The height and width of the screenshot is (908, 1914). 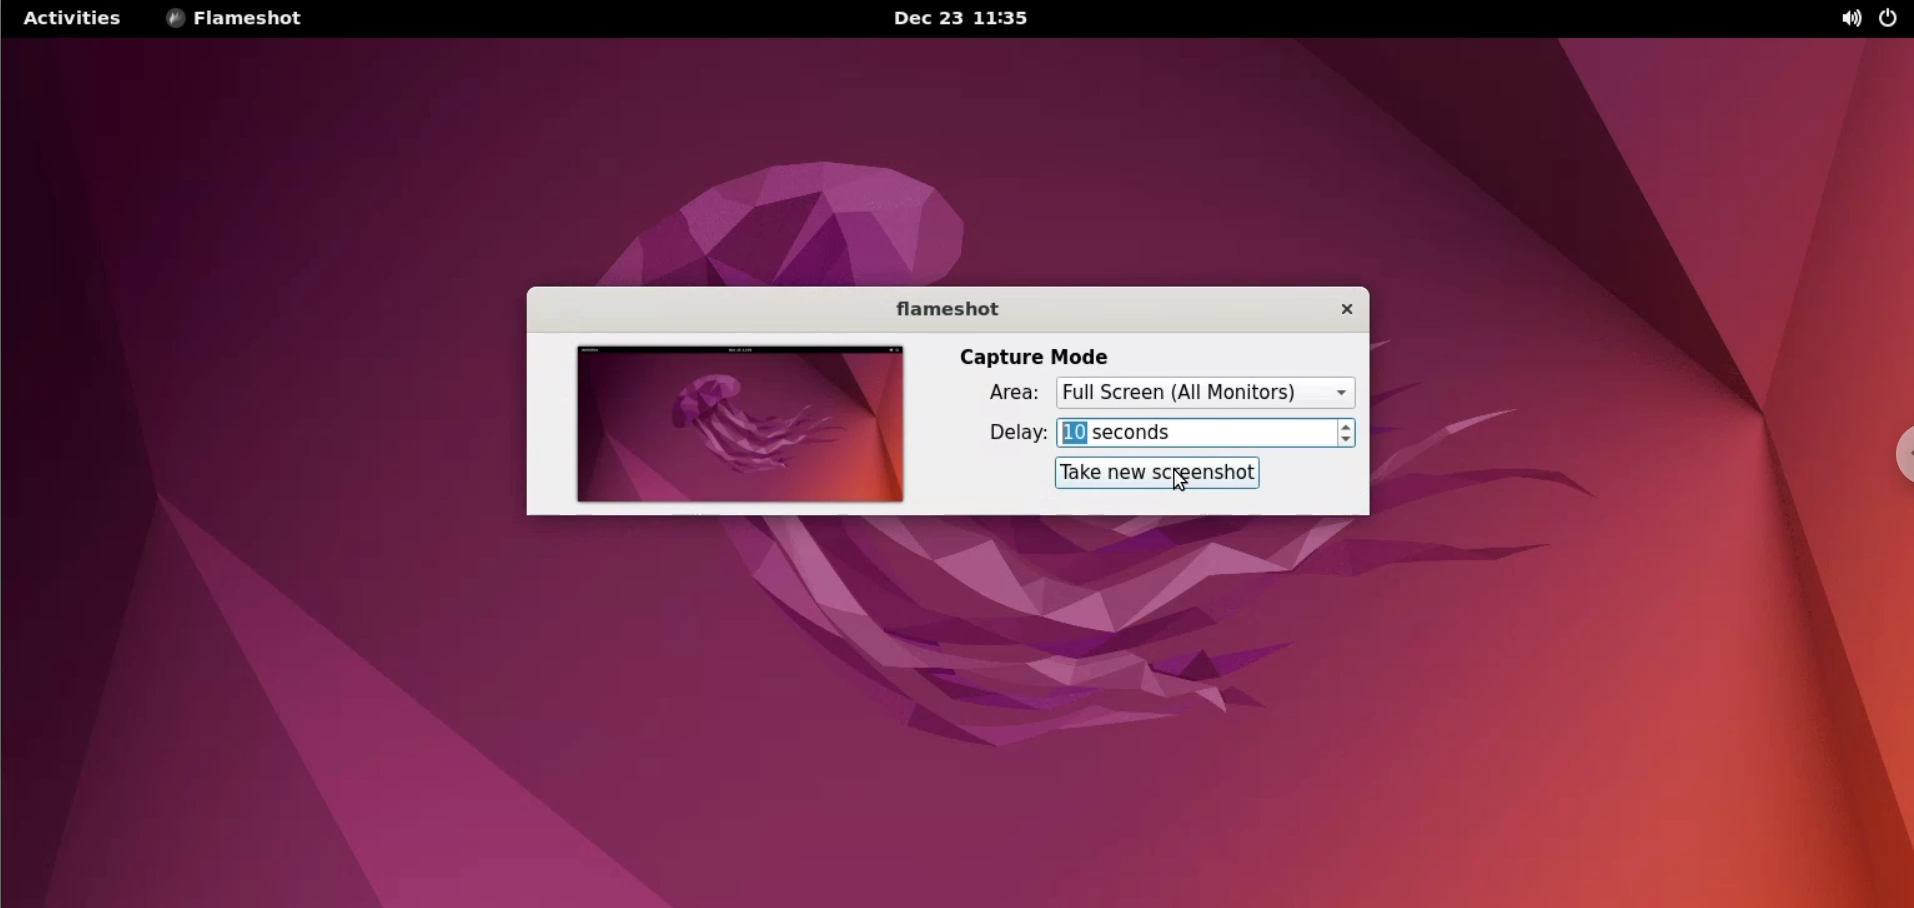 I want to click on sound options, so click(x=1849, y=20).